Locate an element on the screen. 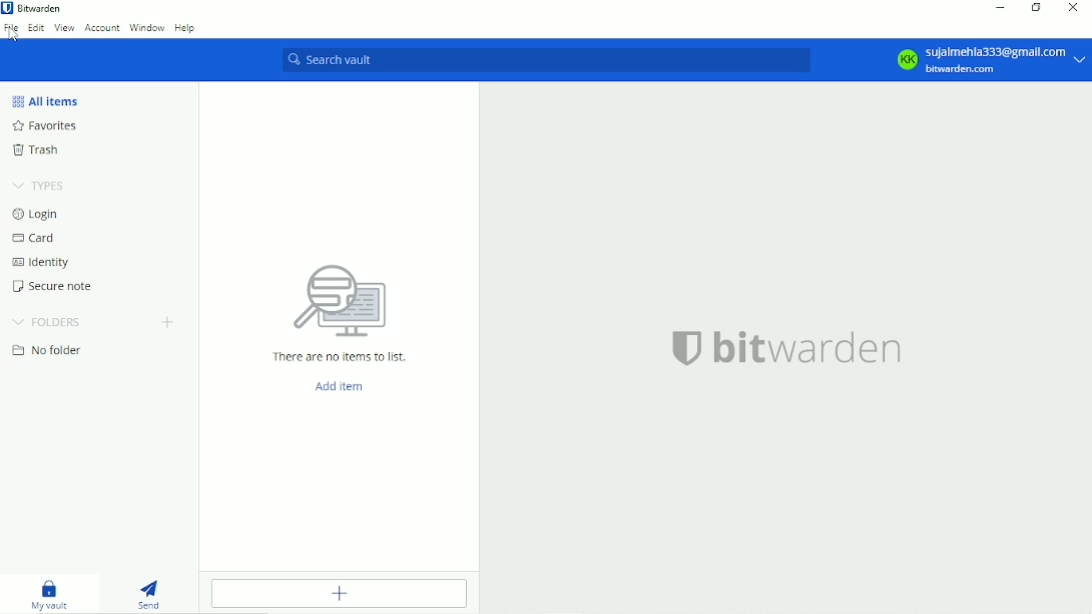 The image size is (1092, 614). Edit is located at coordinates (36, 29).